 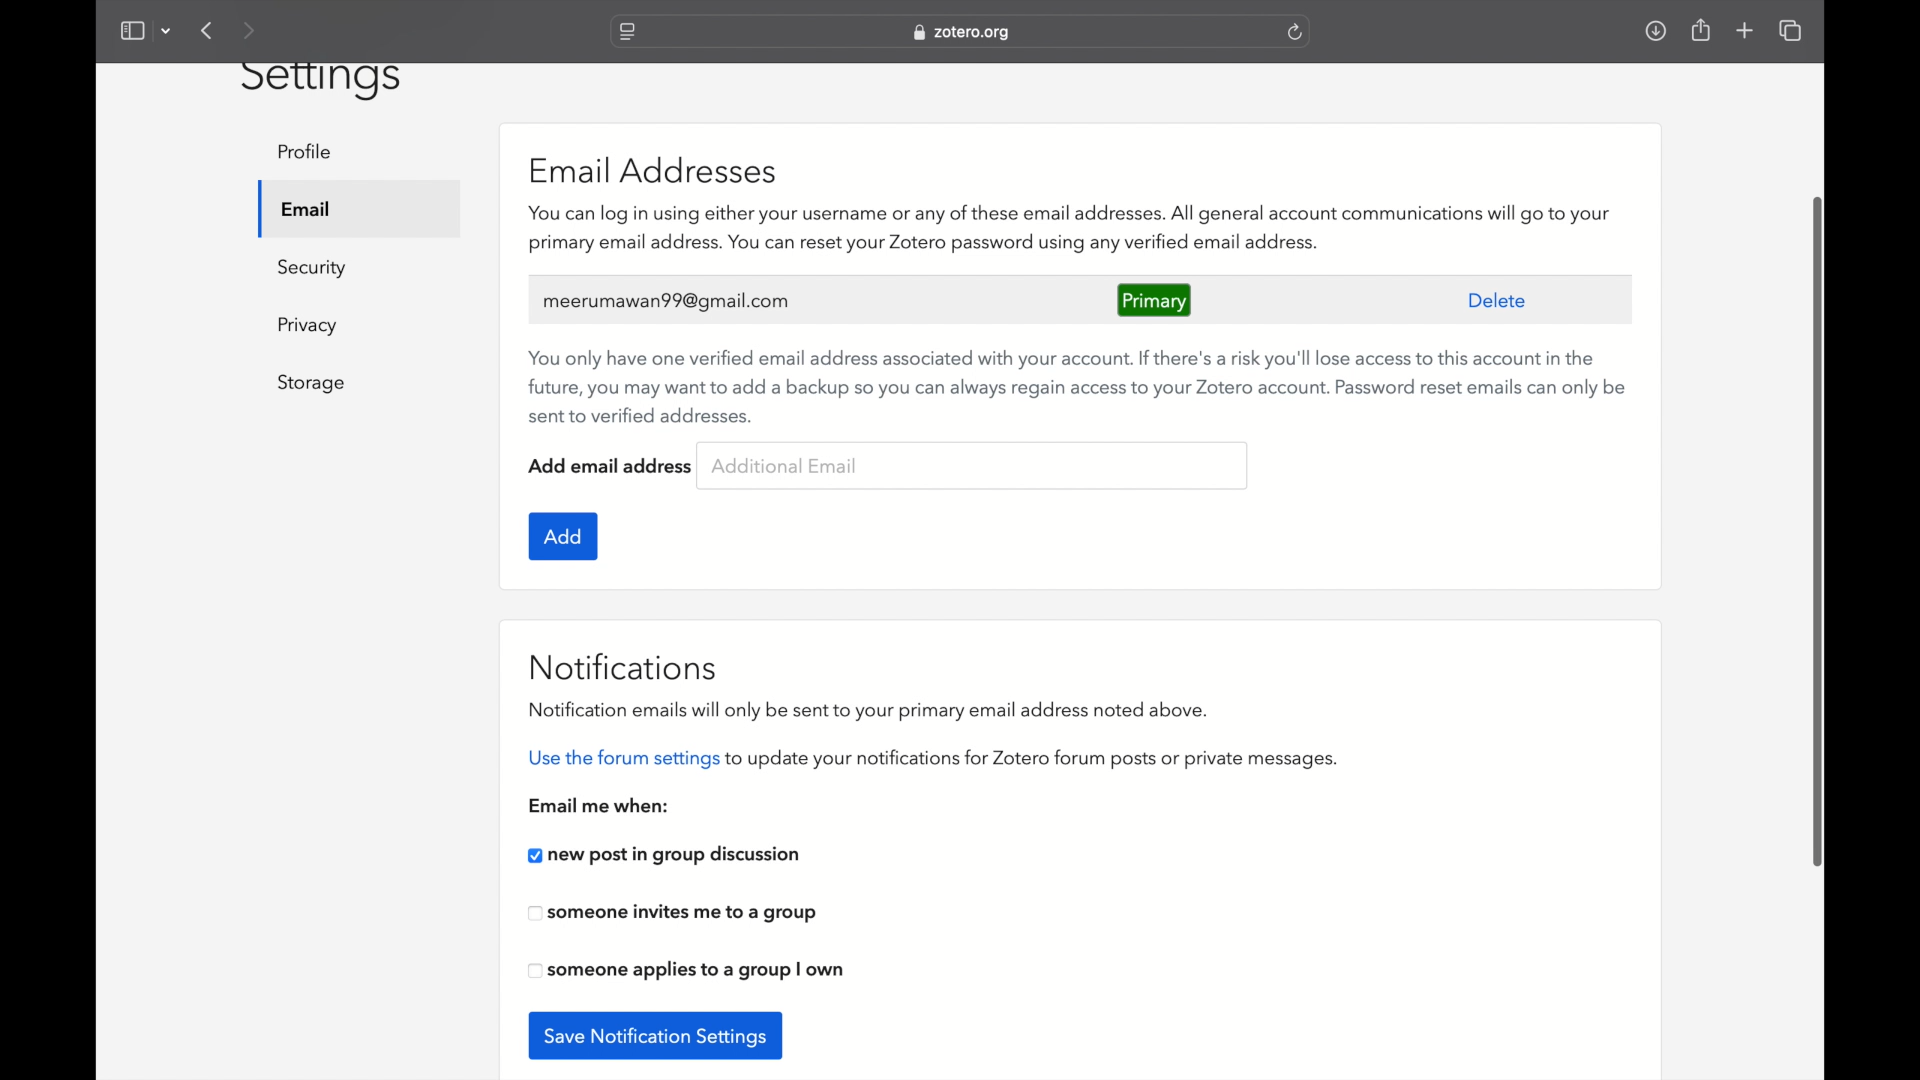 I want to click on next, so click(x=252, y=31).